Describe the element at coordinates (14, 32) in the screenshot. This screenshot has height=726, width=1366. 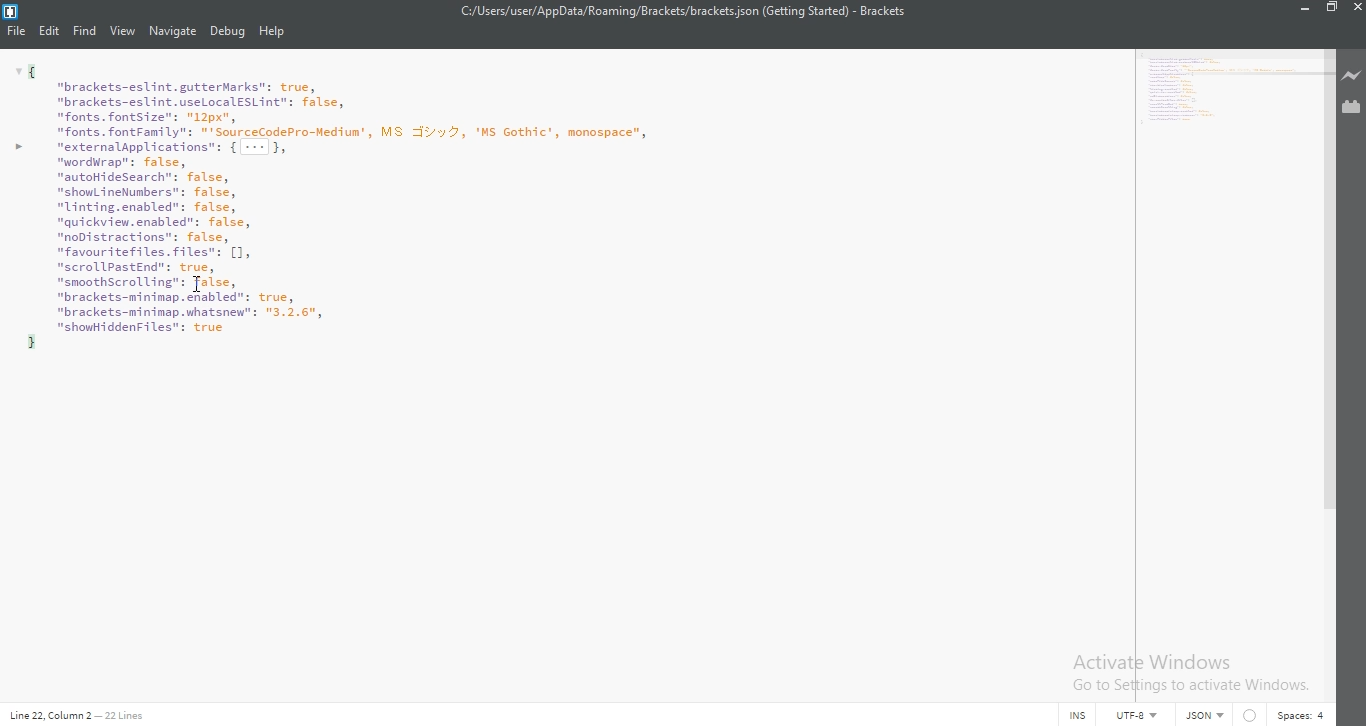
I see `File` at that location.